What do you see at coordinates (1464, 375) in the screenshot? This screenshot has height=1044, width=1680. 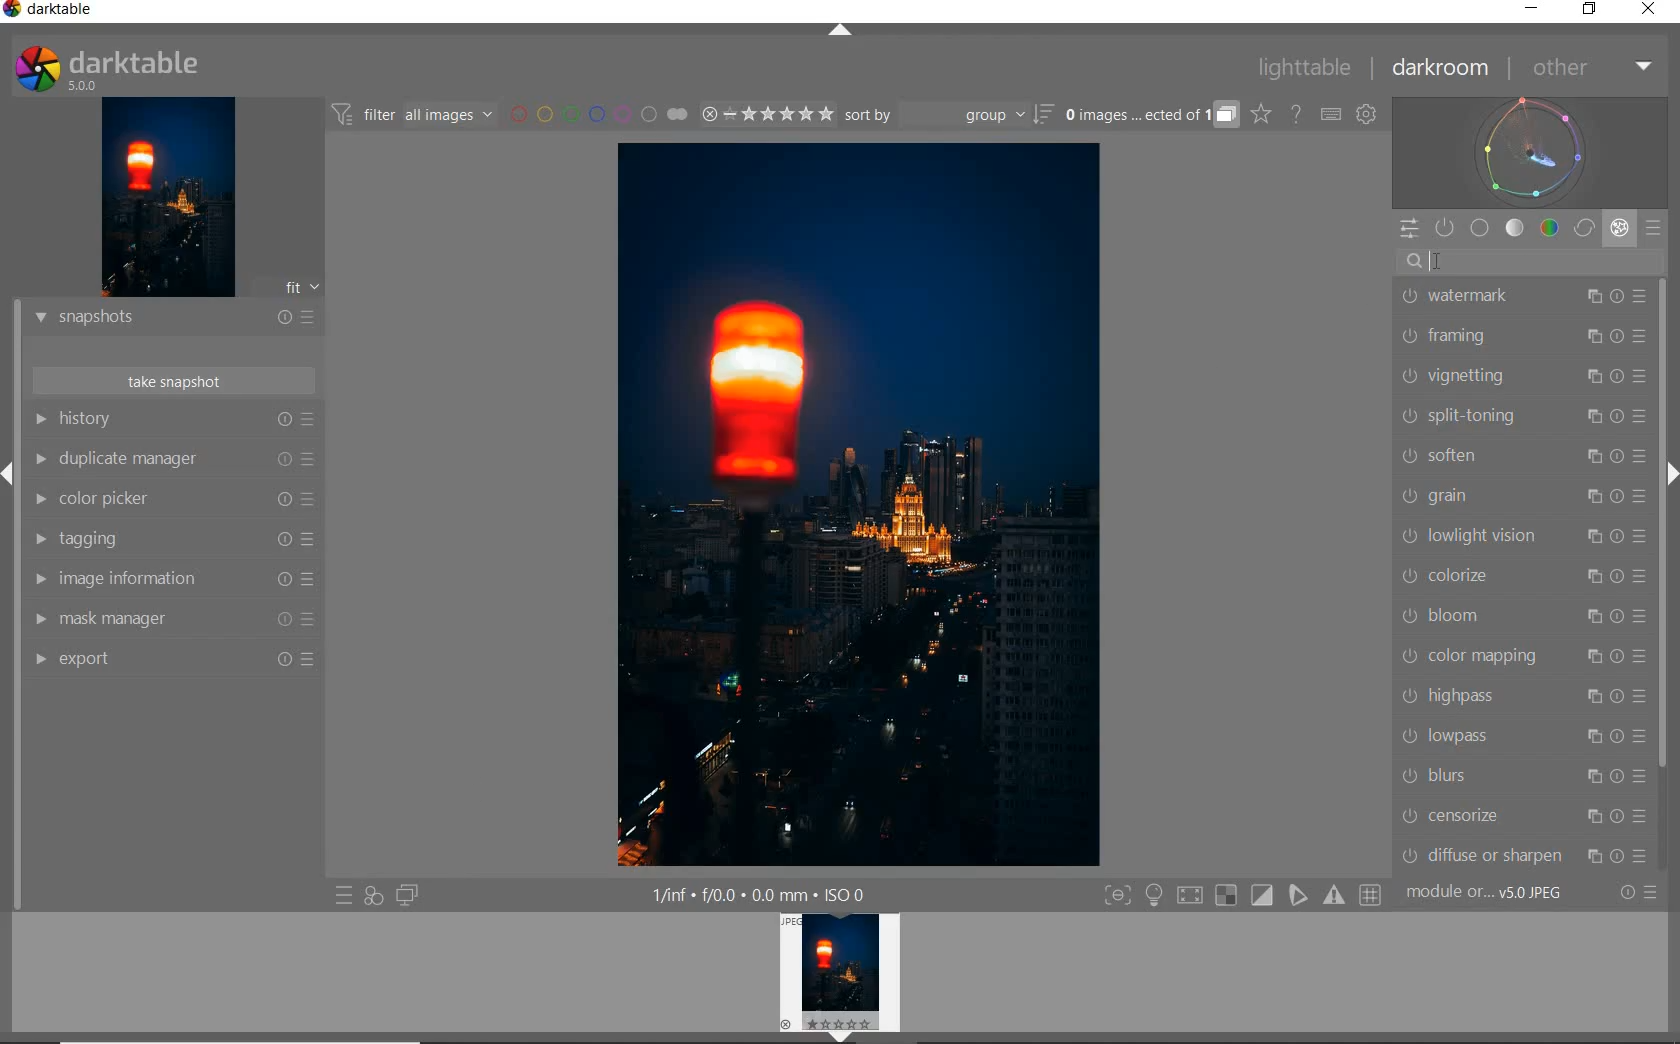 I see `VIGNETTING` at bounding box center [1464, 375].